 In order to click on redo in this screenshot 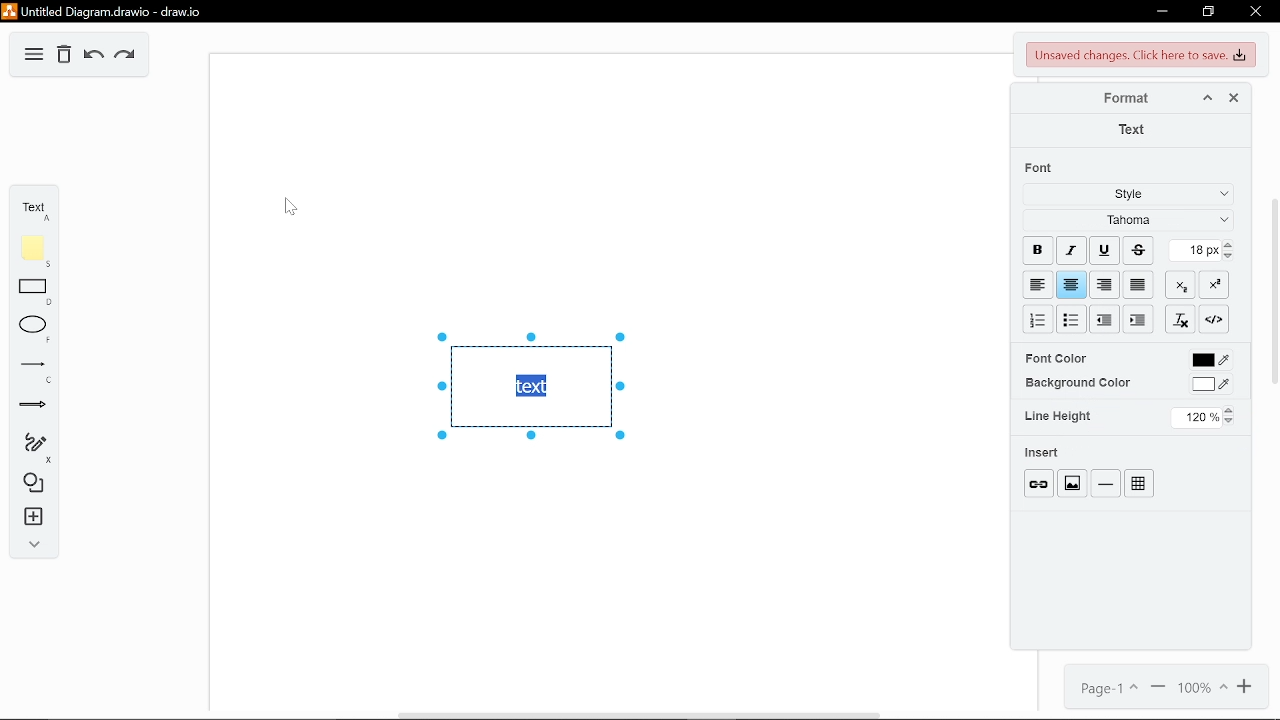, I will do `click(127, 56)`.